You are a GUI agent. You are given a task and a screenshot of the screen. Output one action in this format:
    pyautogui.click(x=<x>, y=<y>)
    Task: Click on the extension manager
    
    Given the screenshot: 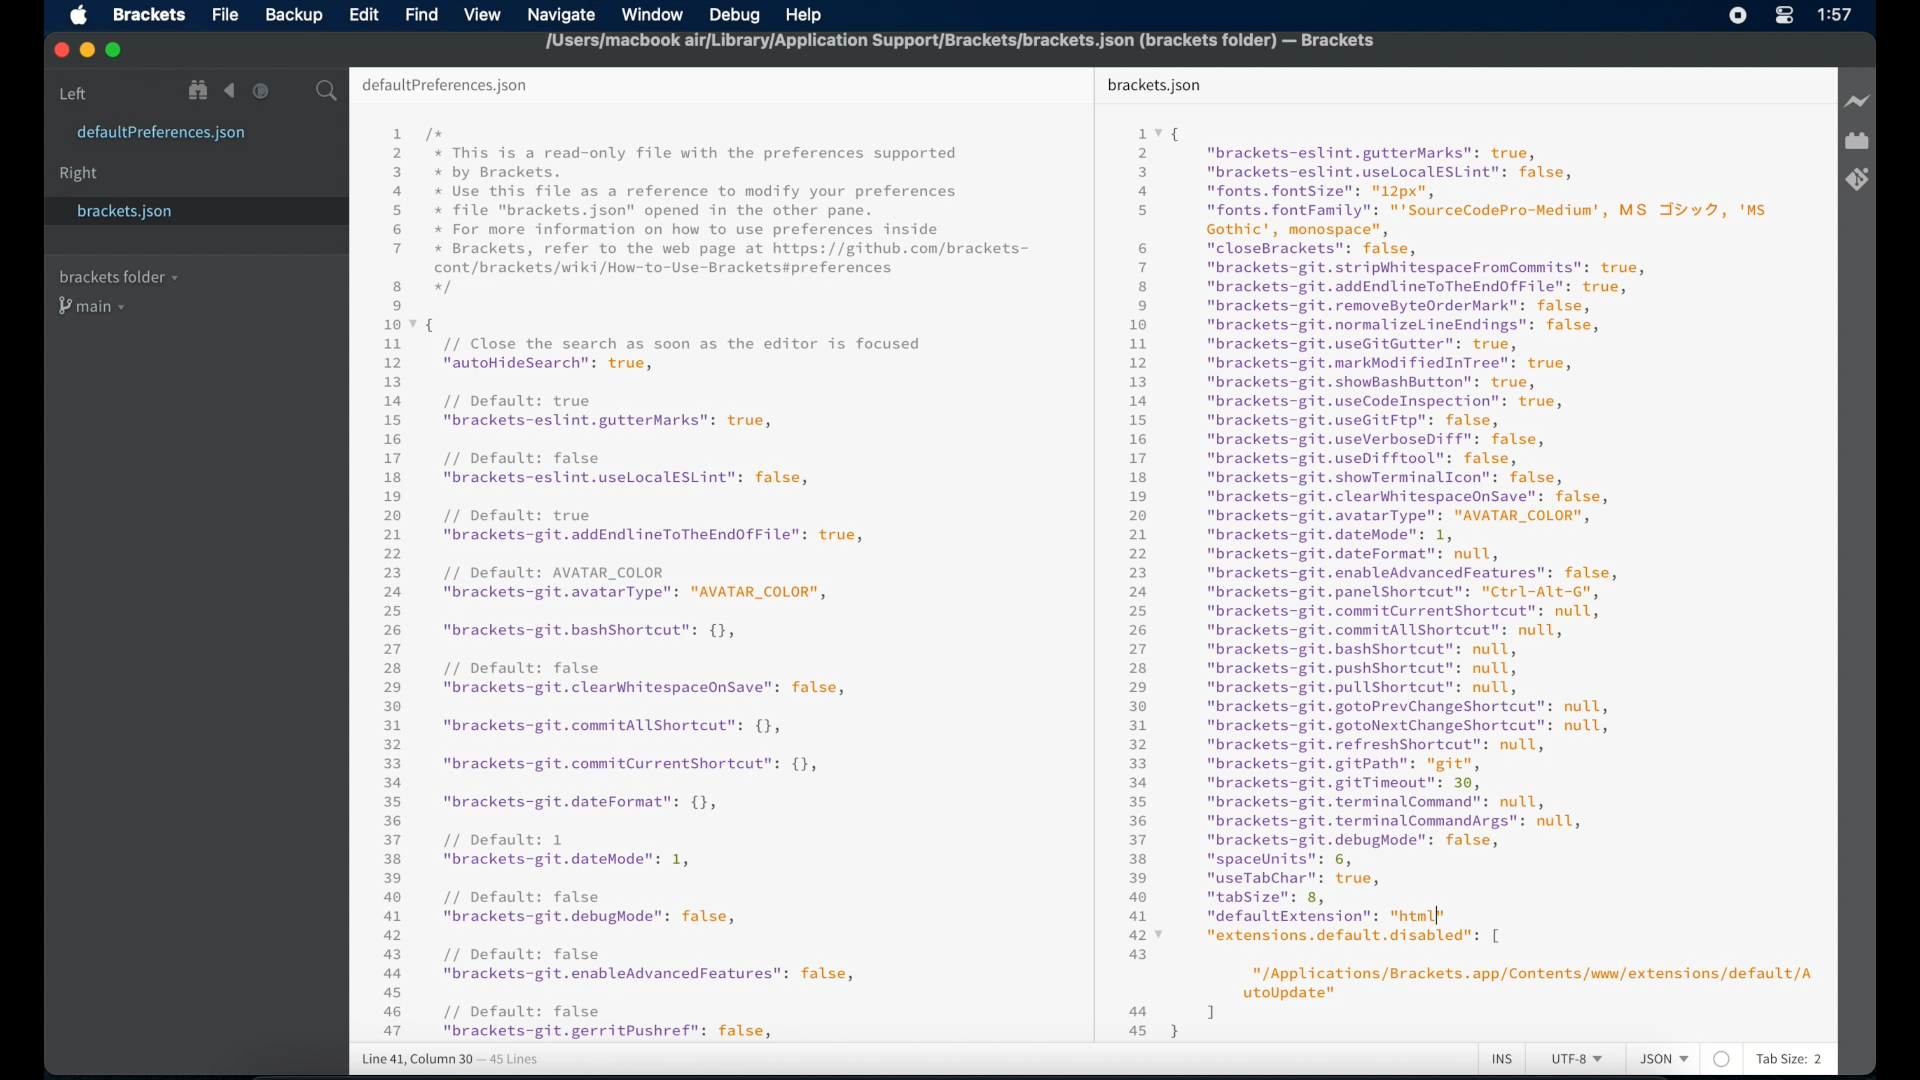 What is the action you would take?
    pyautogui.click(x=1857, y=142)
    